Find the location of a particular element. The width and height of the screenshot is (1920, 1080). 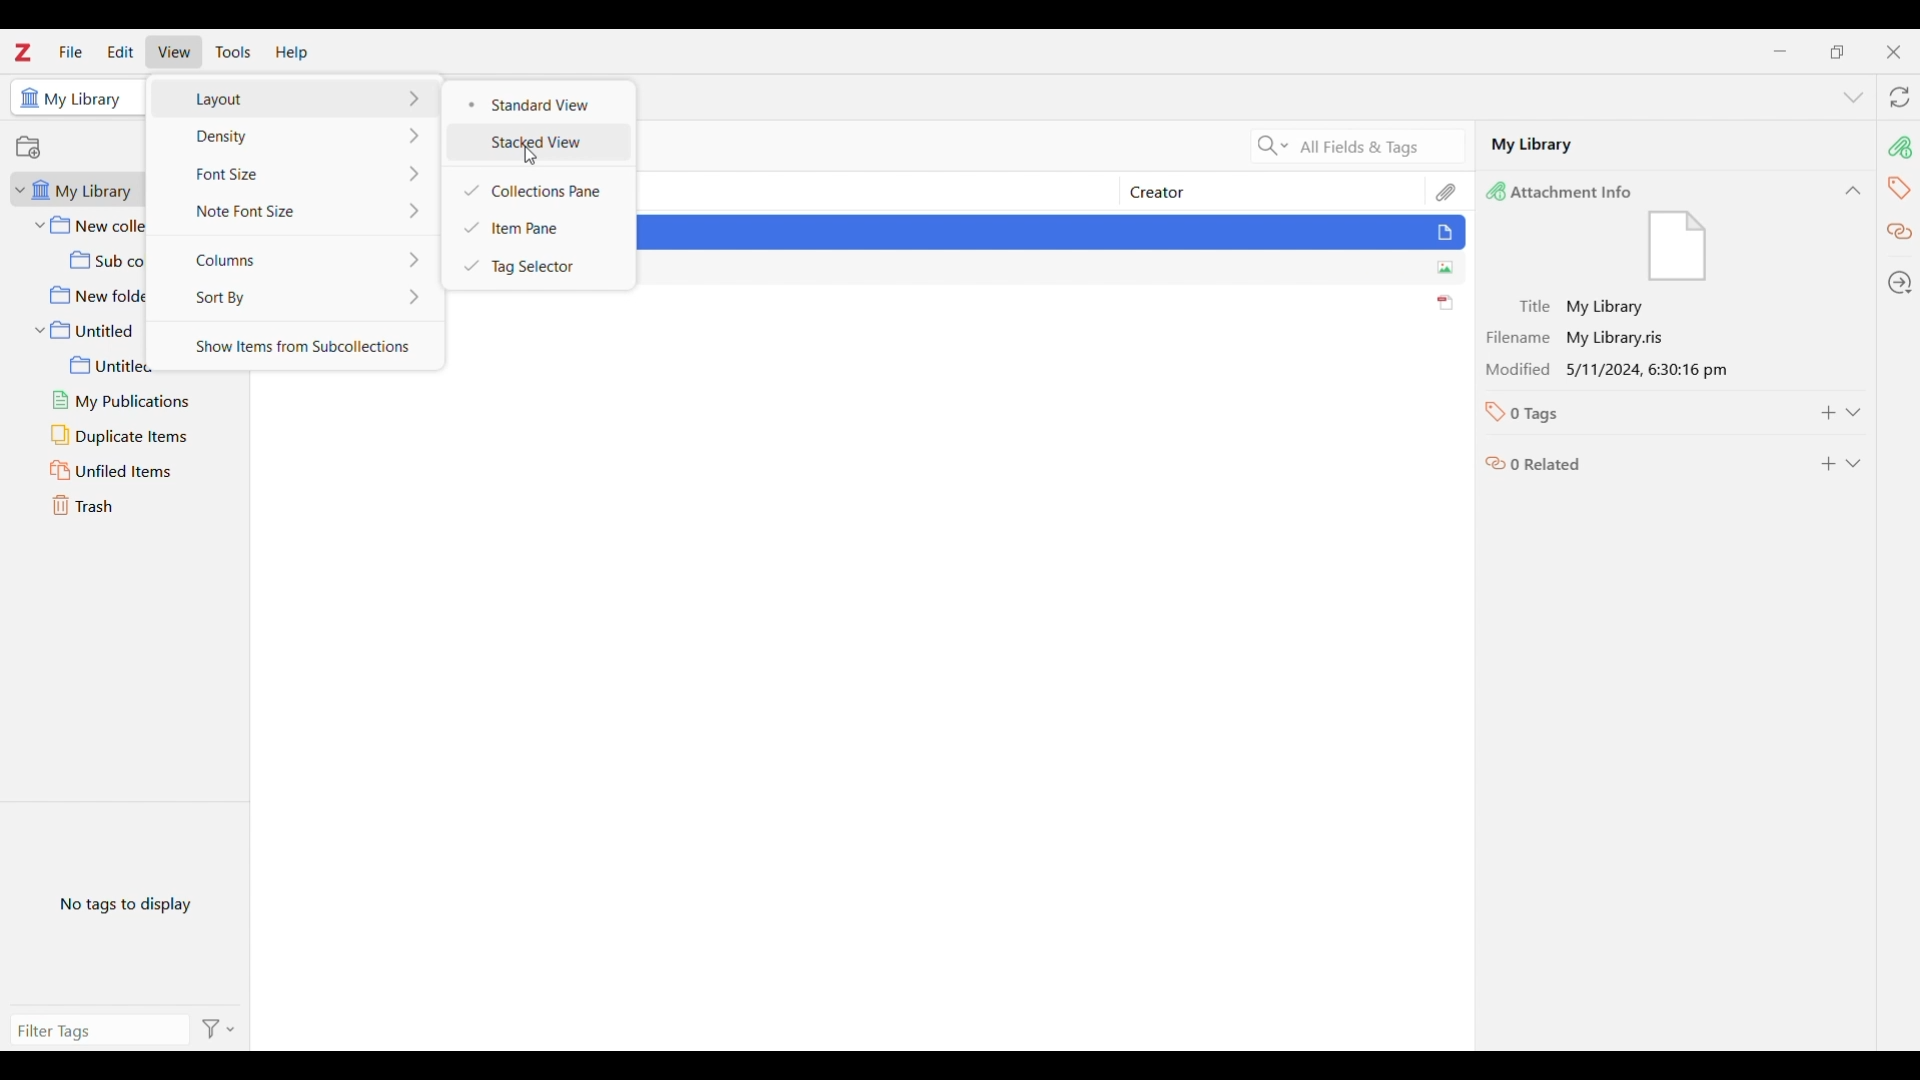

Trash folder is located at coordinates (127, 505).